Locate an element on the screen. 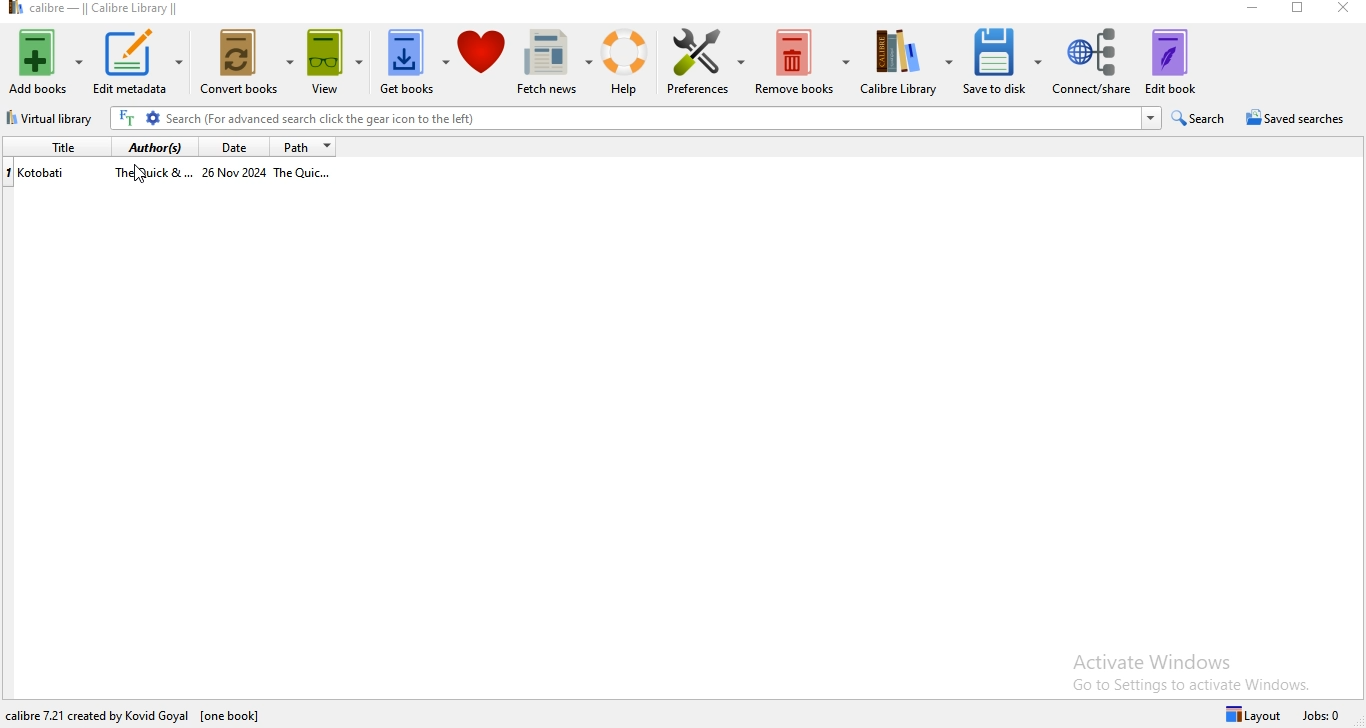 This screenshot has width=1366, height=728. saved searches is located at coordinates (1297, 118).